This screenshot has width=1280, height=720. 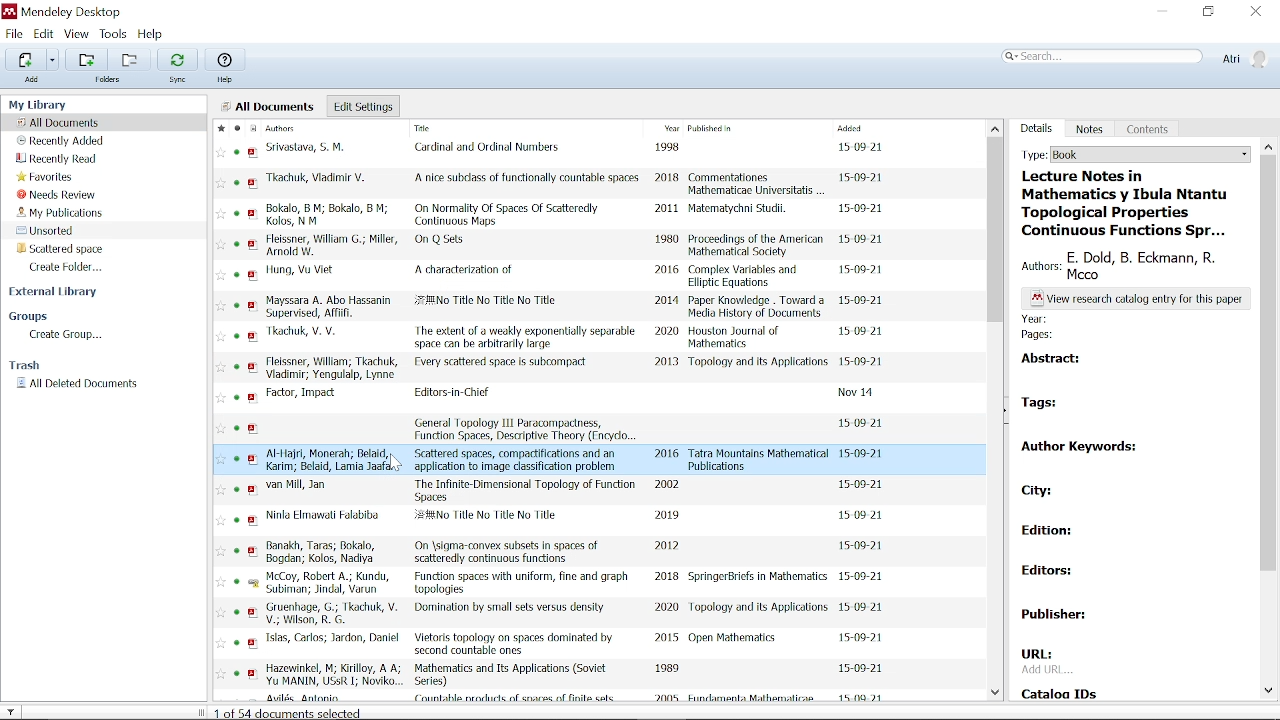 What do you see at coordinates (739, 211) in the screenshot?
I see `Matematychni Studil` at bounding box center [739, 211].